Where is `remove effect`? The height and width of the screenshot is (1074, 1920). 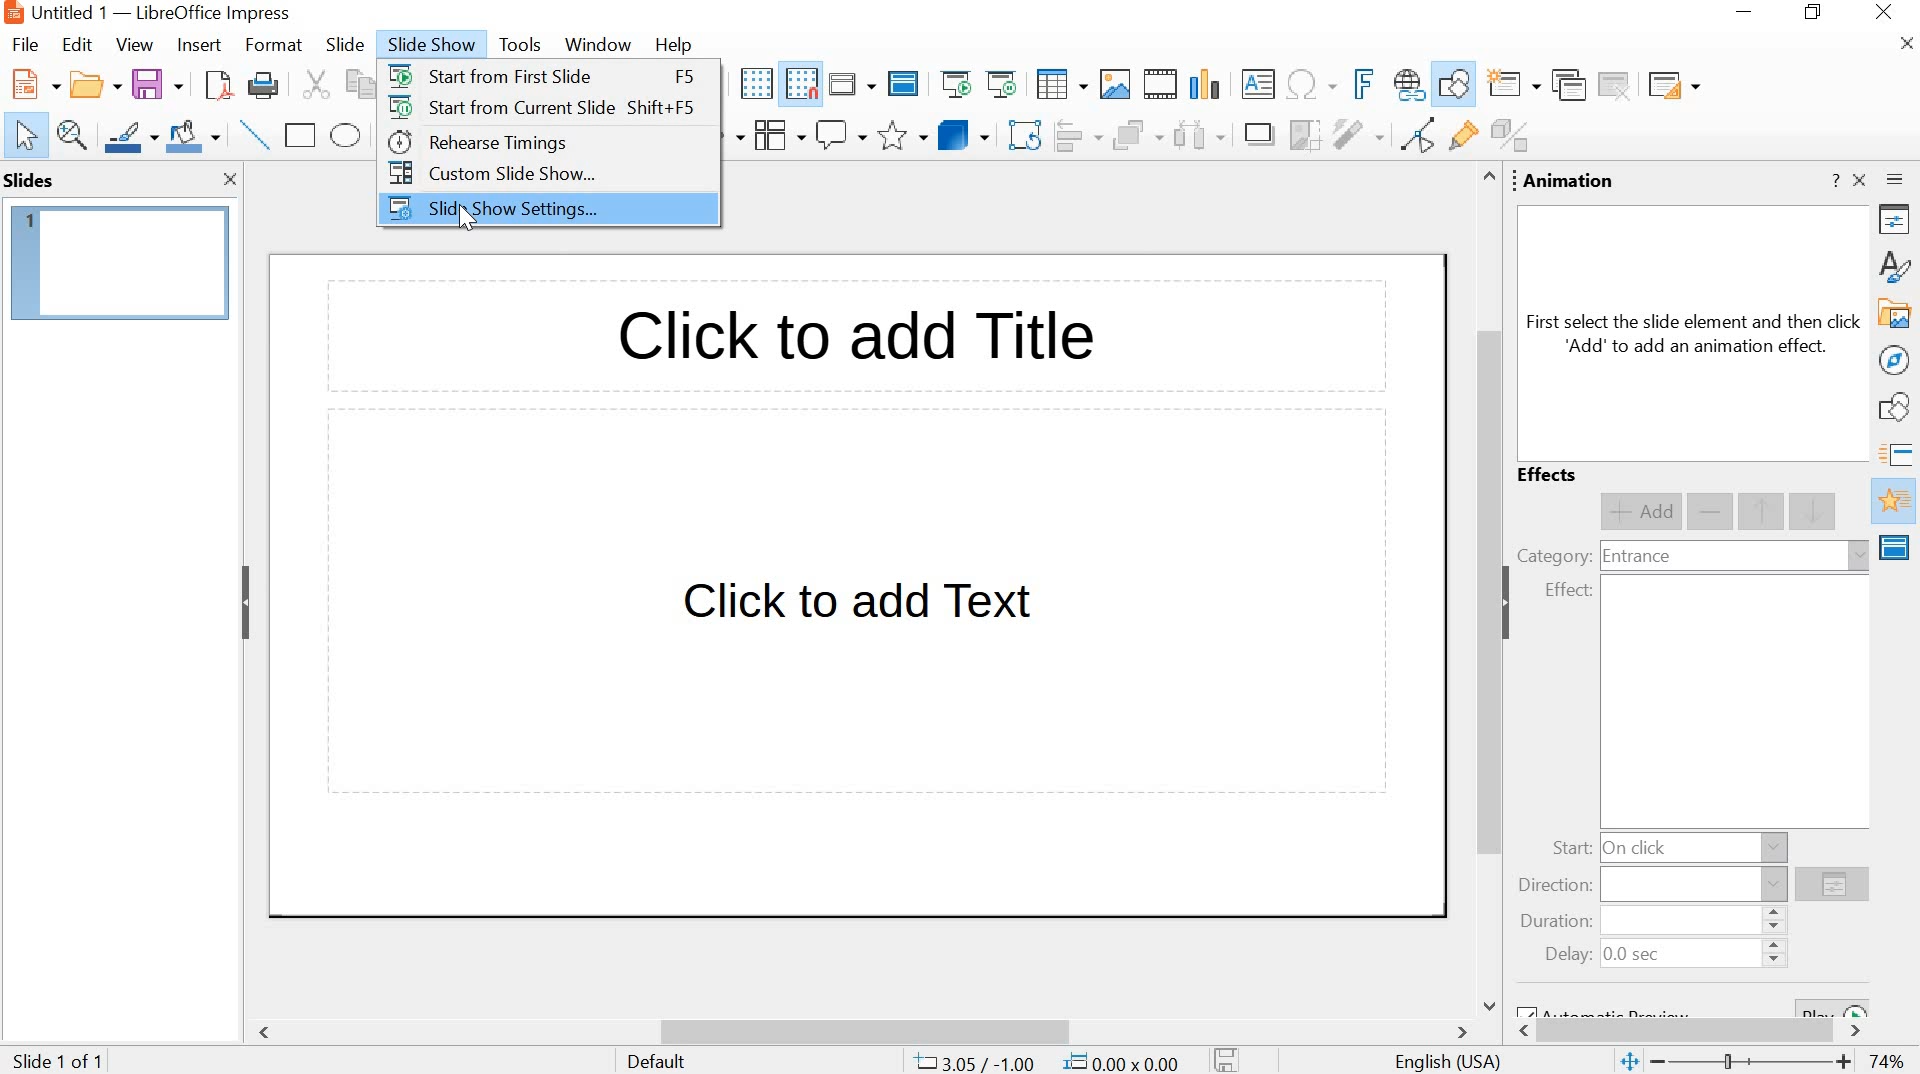
remove effect is located at coordinates (1712, 513).